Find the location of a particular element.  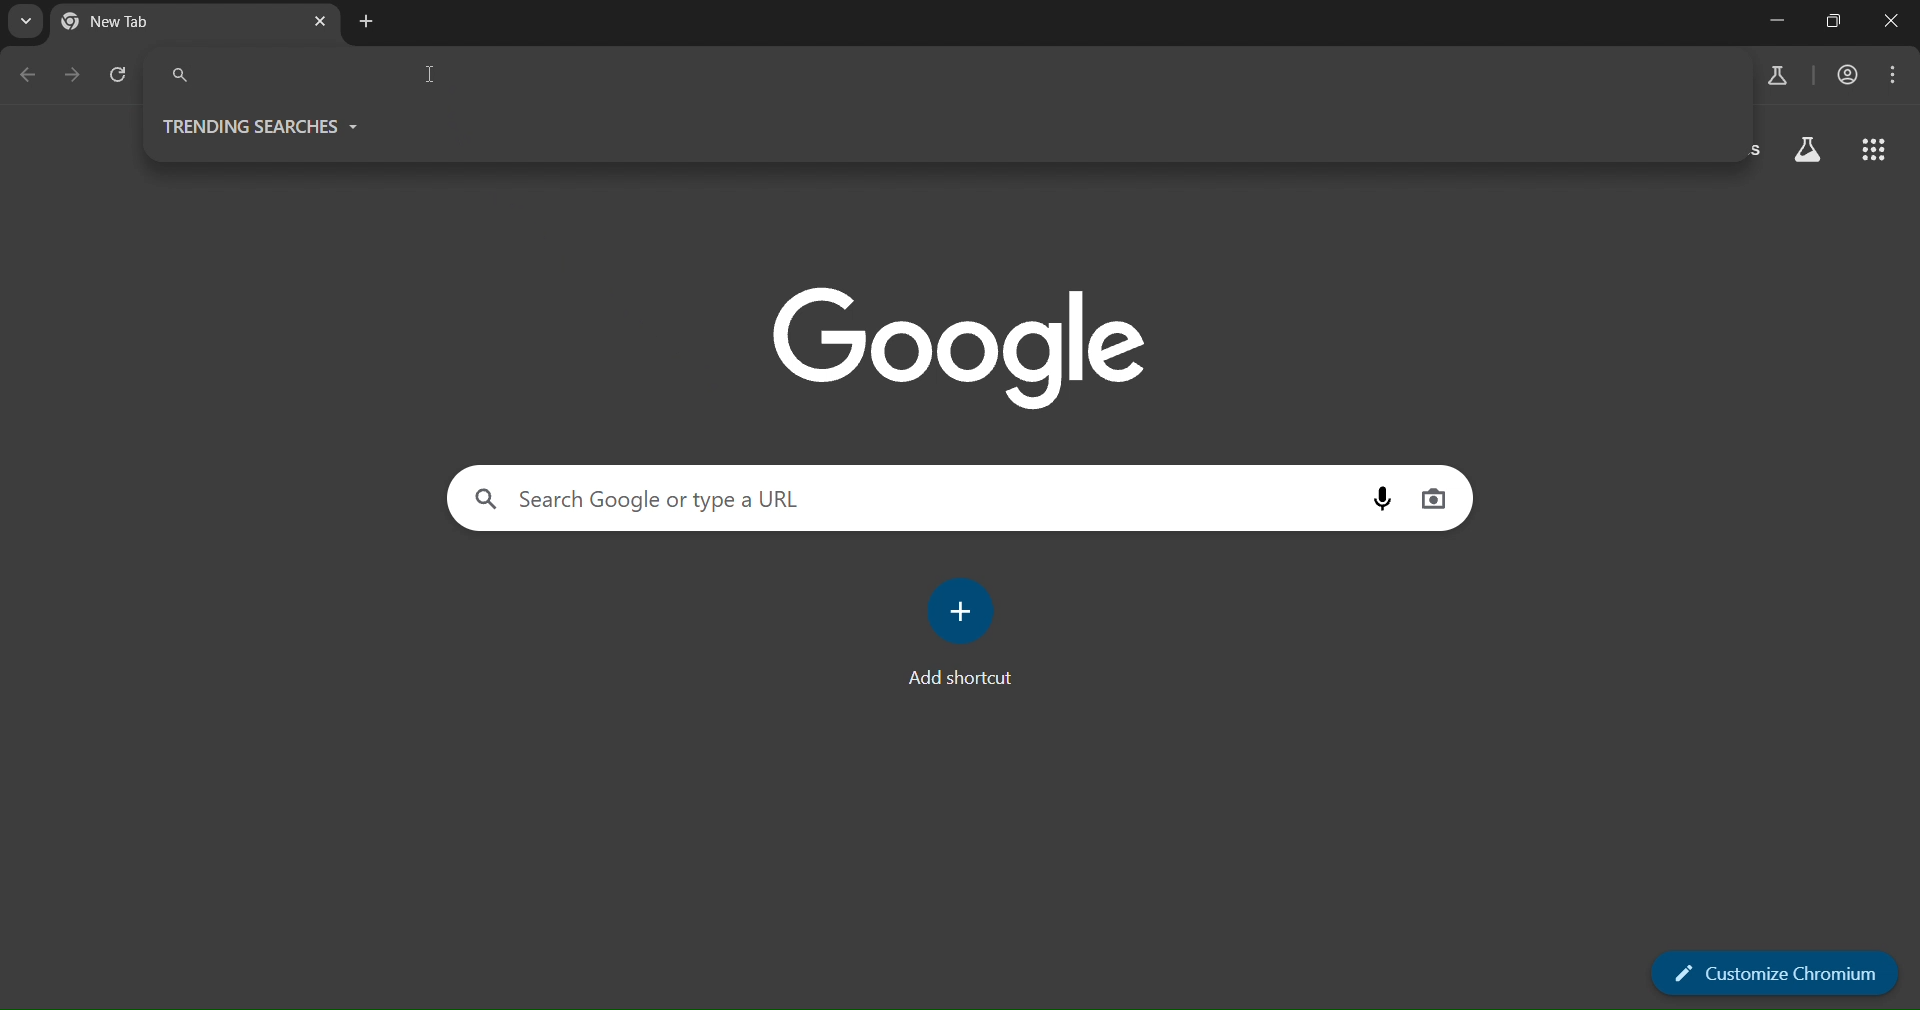

search tabs is located at coordinates (25, 24).